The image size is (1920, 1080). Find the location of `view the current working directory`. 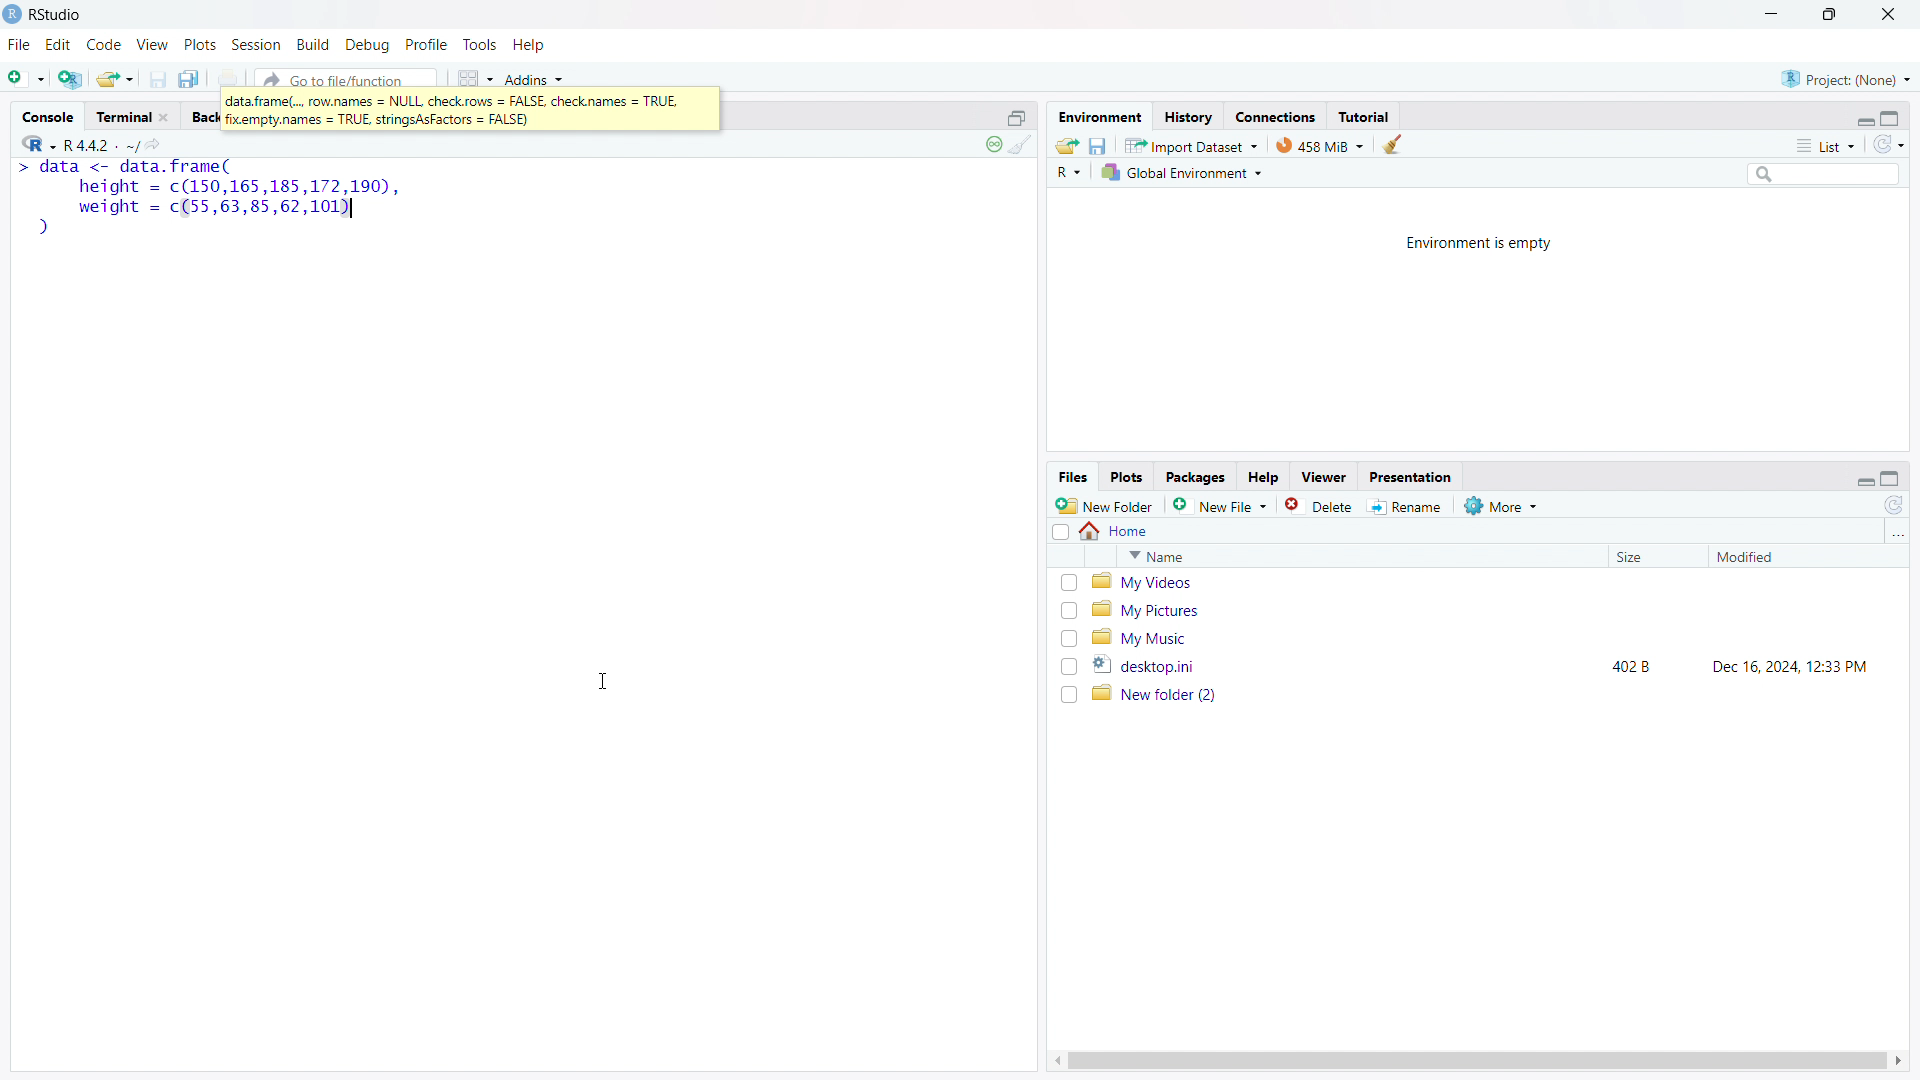

view the current working directory is located at coordinates (157, 143).